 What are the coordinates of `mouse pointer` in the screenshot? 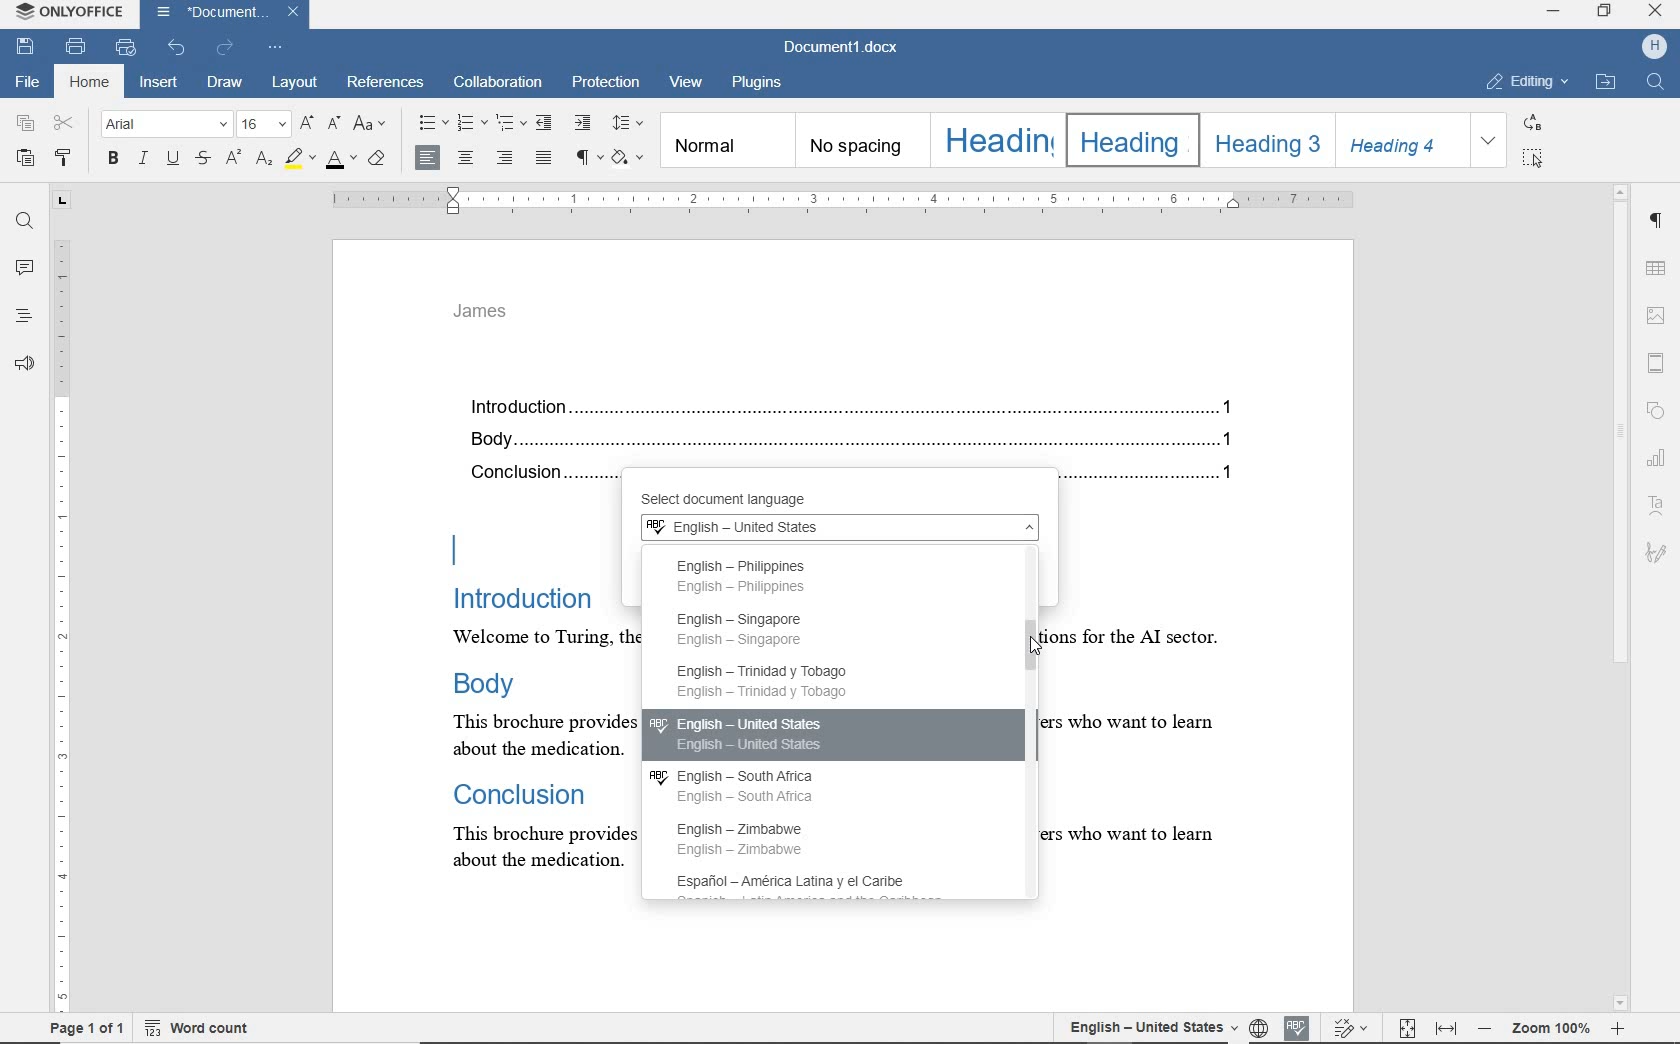 It's located at (1032, 646).